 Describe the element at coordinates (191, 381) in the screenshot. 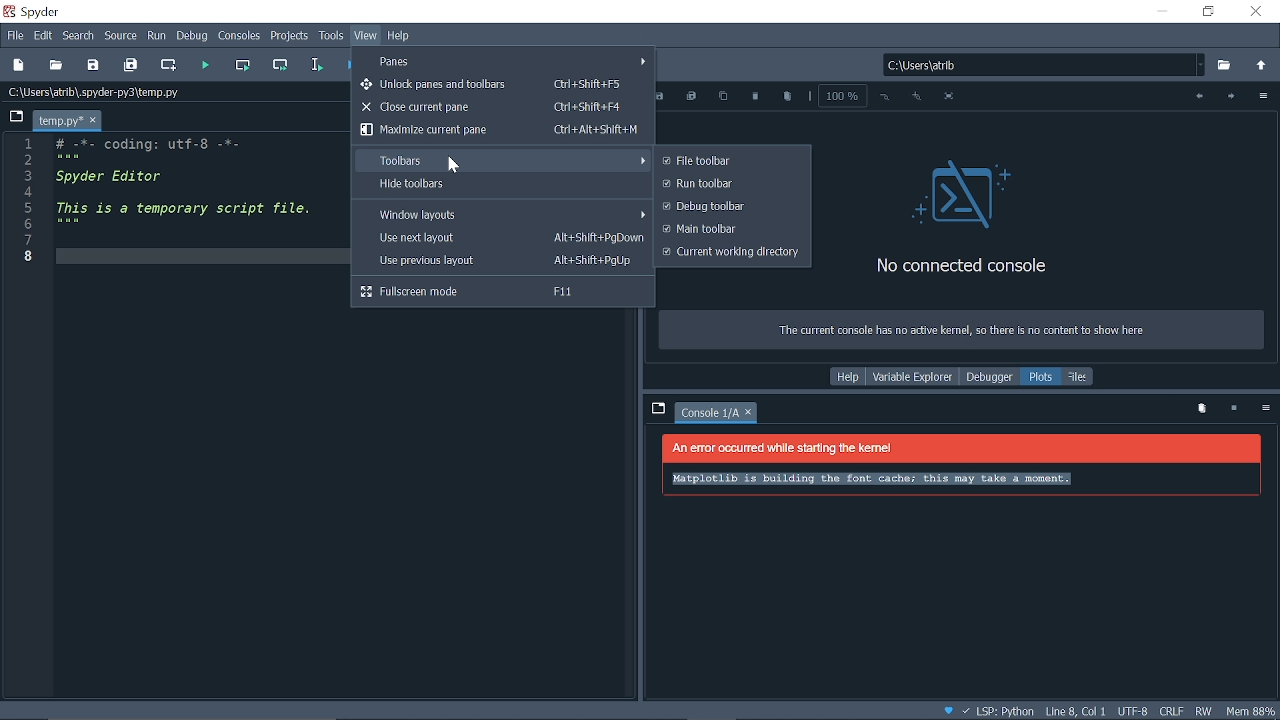

I see `Space for writting code` at that location.